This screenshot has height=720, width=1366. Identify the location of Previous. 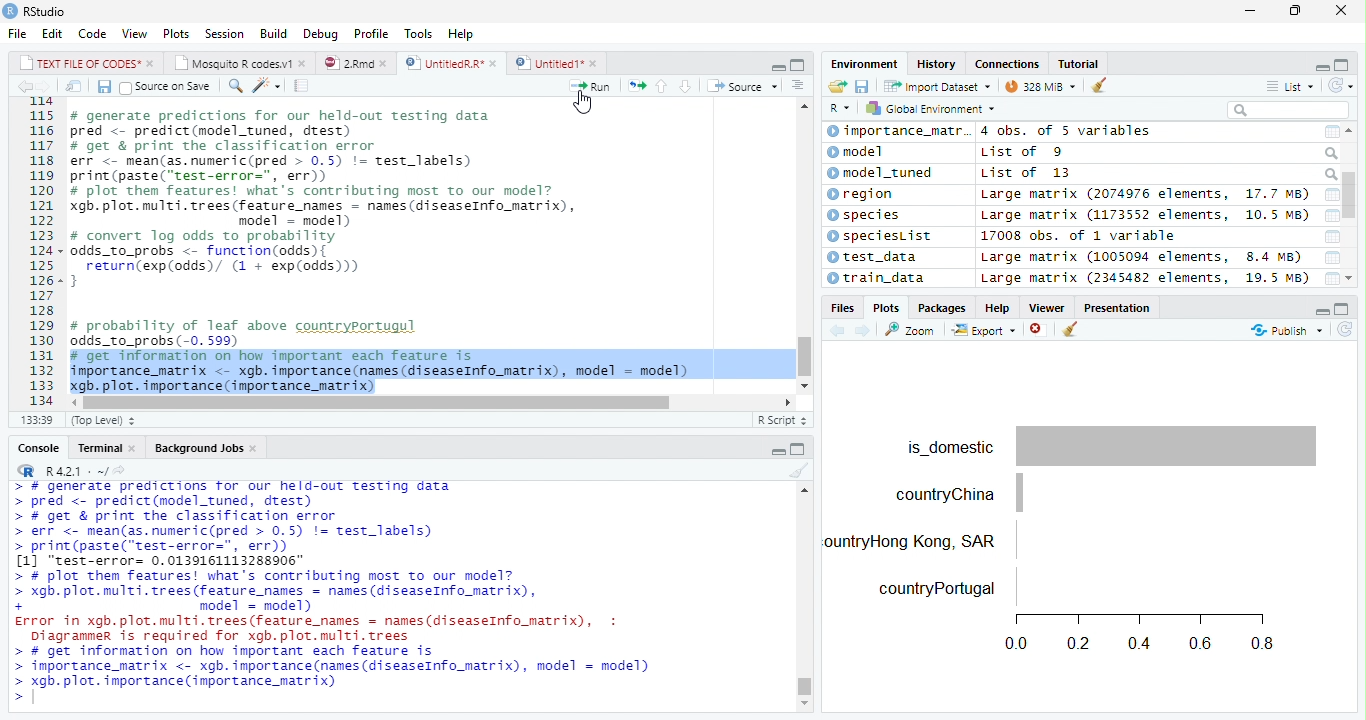
(23, 87).